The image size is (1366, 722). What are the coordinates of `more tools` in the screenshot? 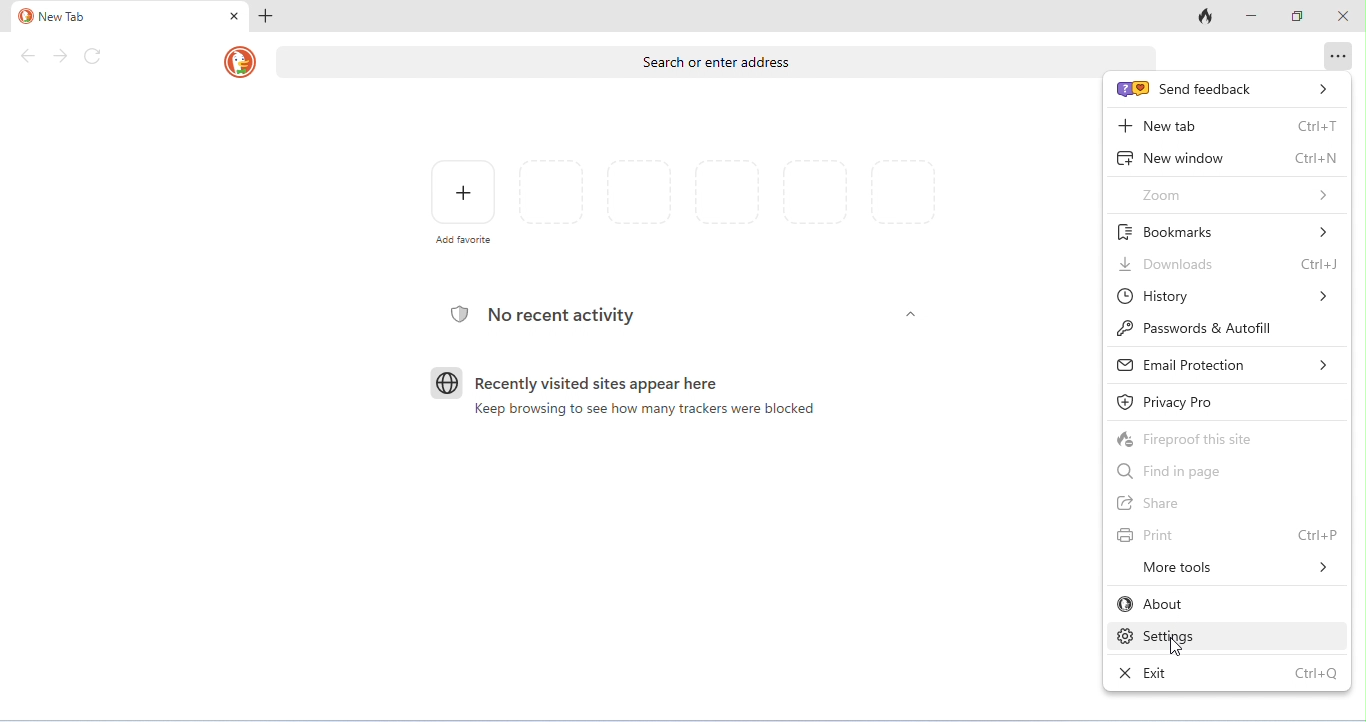 It's located at (1228, 569).